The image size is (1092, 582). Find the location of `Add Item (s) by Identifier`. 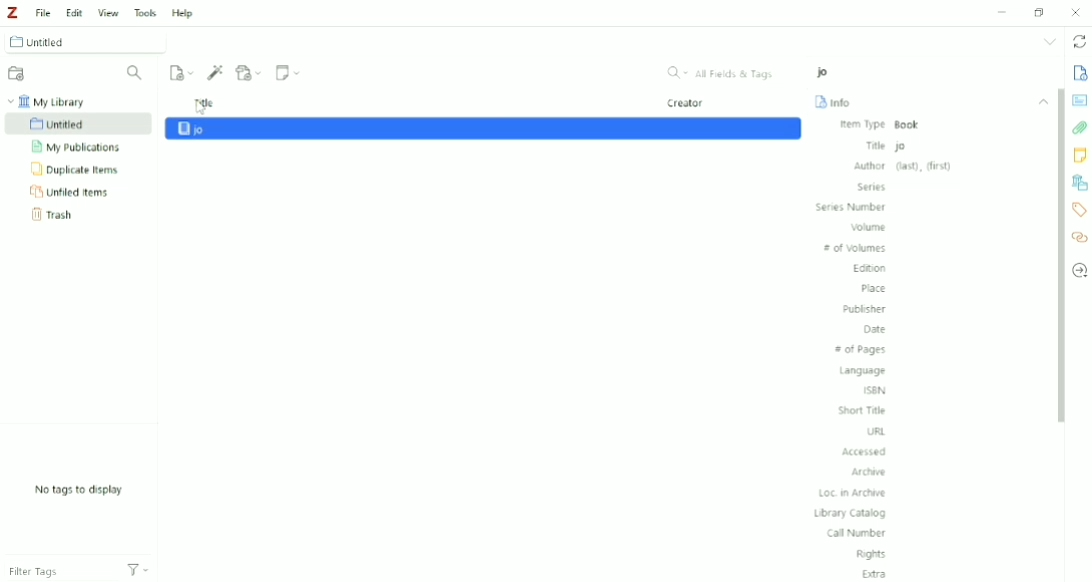

Add Item (s) by Identifier is located at coordinates (217, 72).